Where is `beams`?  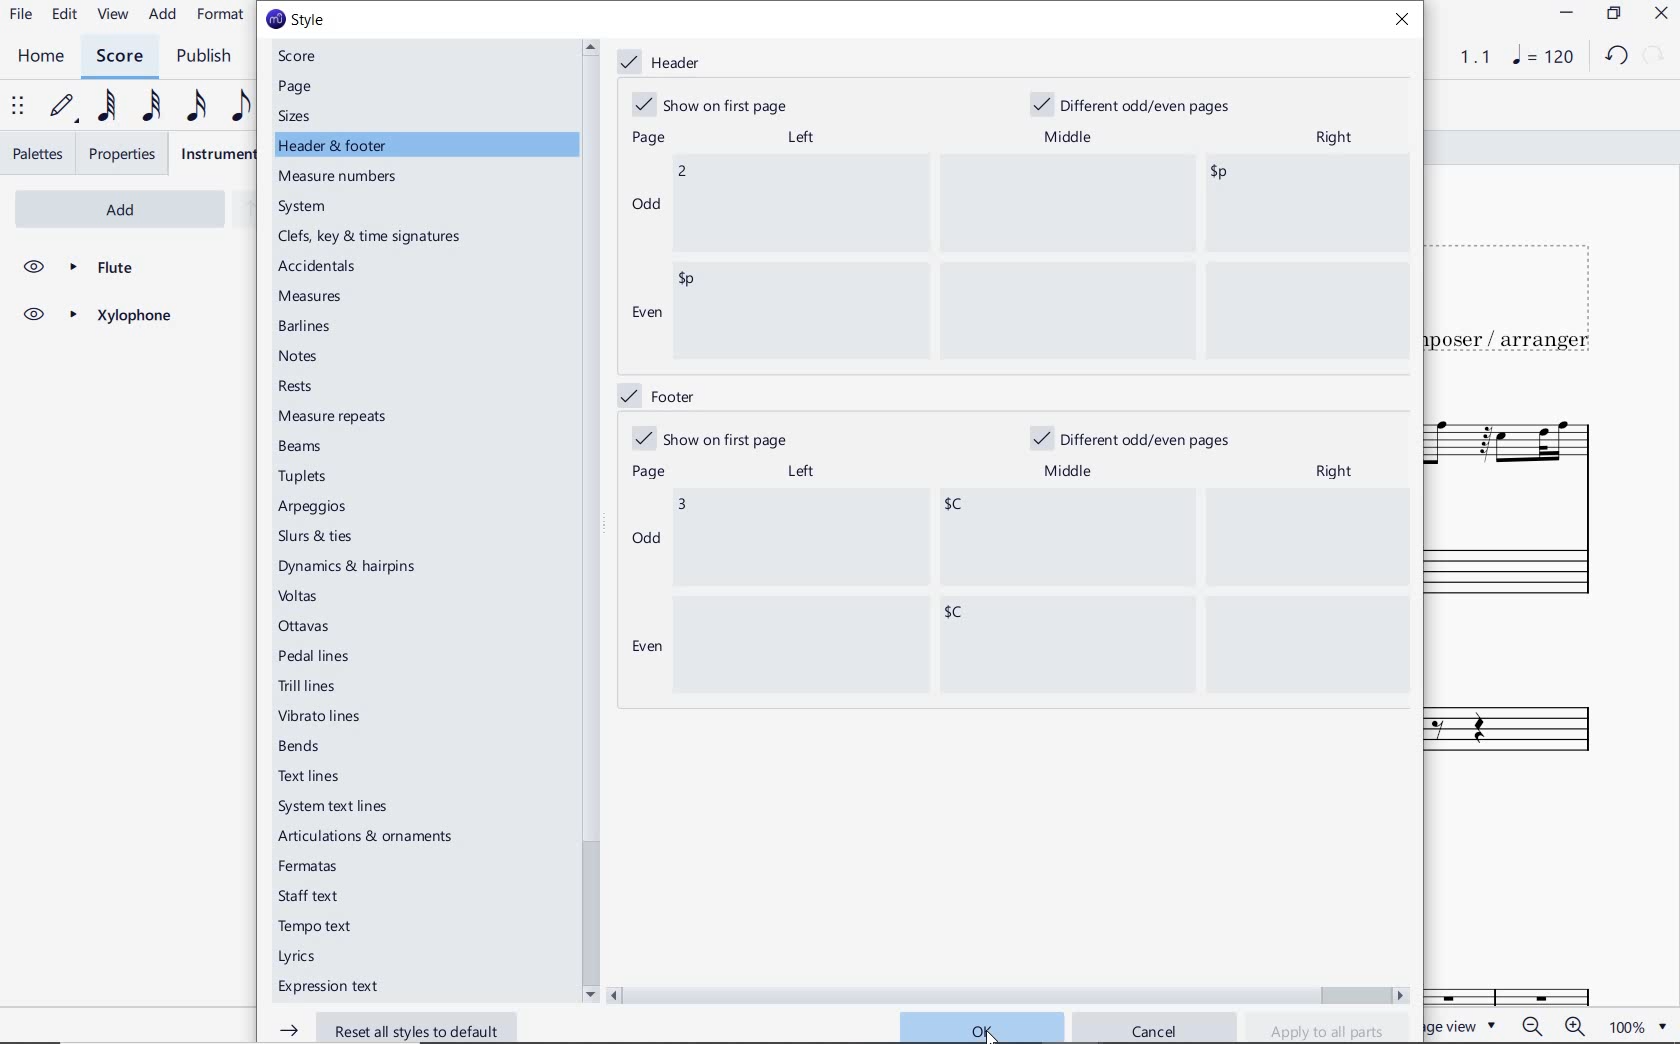 beams is located at coordinates (305, 447).